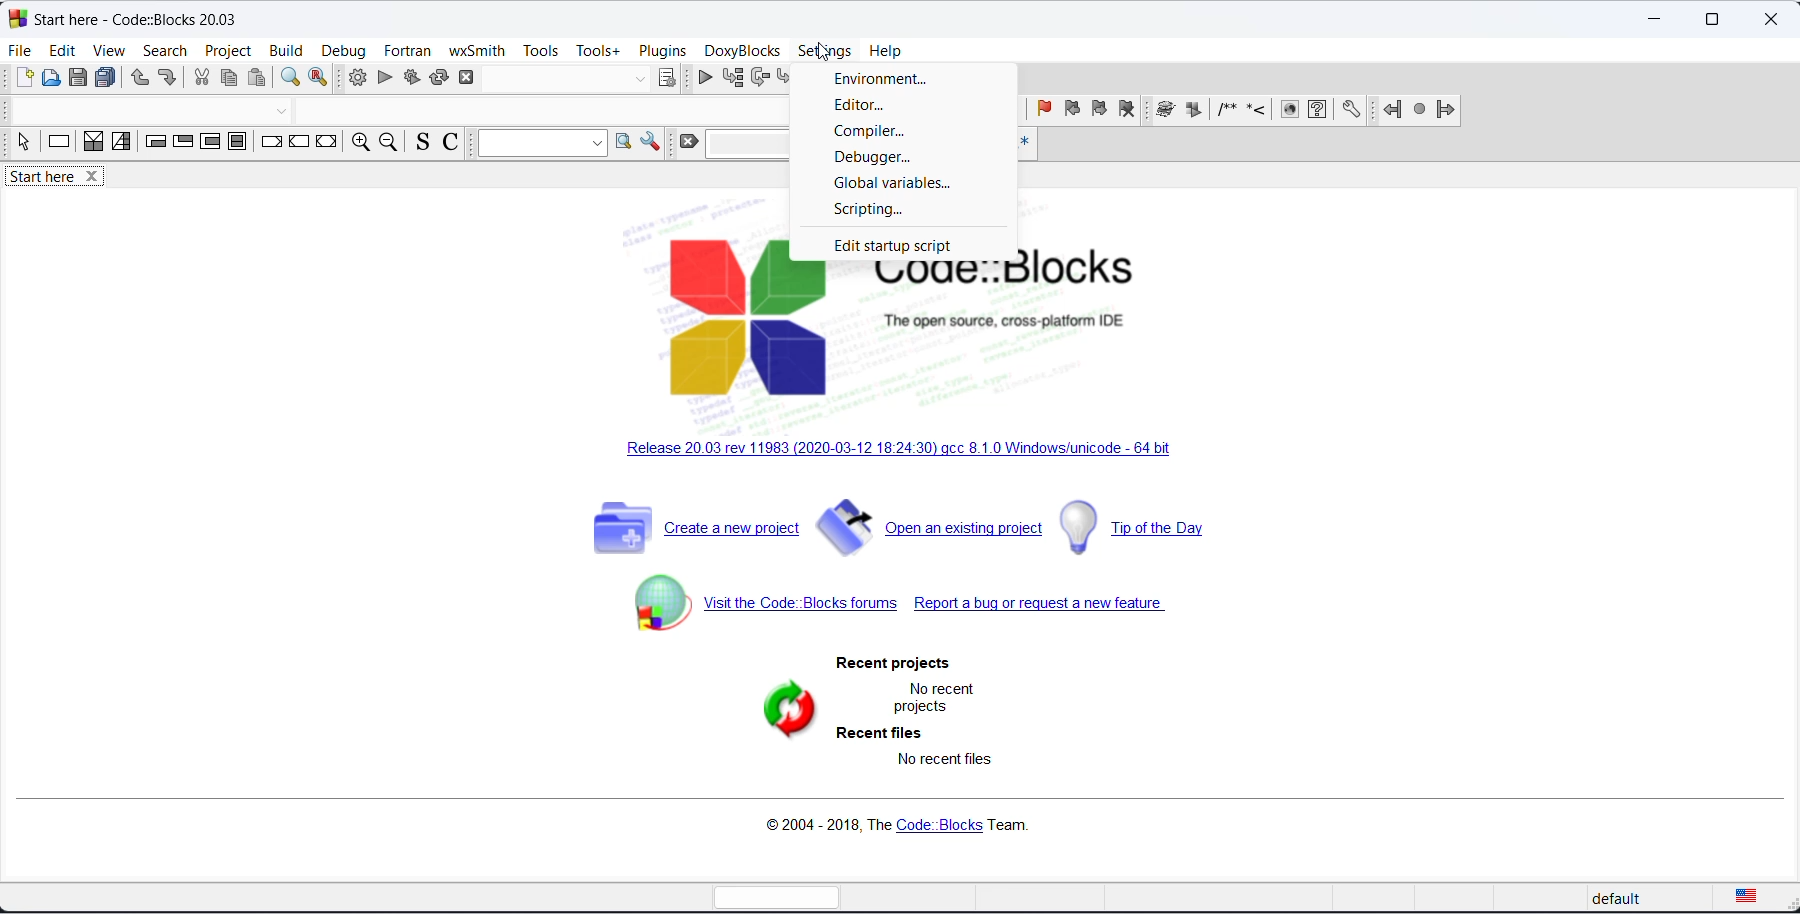 Image resolution: width=1800 pixels, height=914 pixels. What do you see at coordinates (1625, 900) in the screenshot?
I see `default` at bounding box center [1625, 900].